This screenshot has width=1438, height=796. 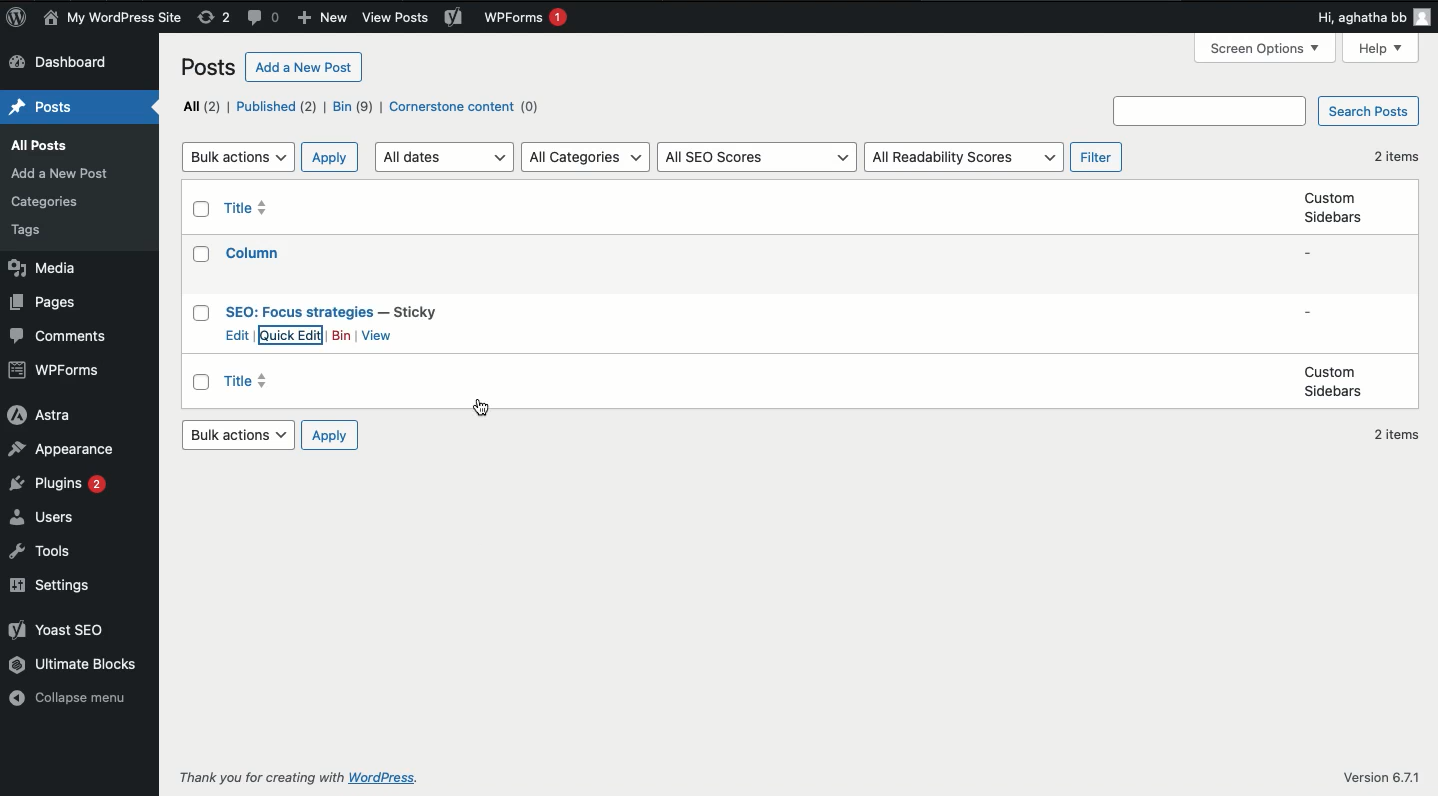 What do you see at coordinates (1099, 158) in the screenshot?
I see `Filter` at bounding box center [1099, 158].